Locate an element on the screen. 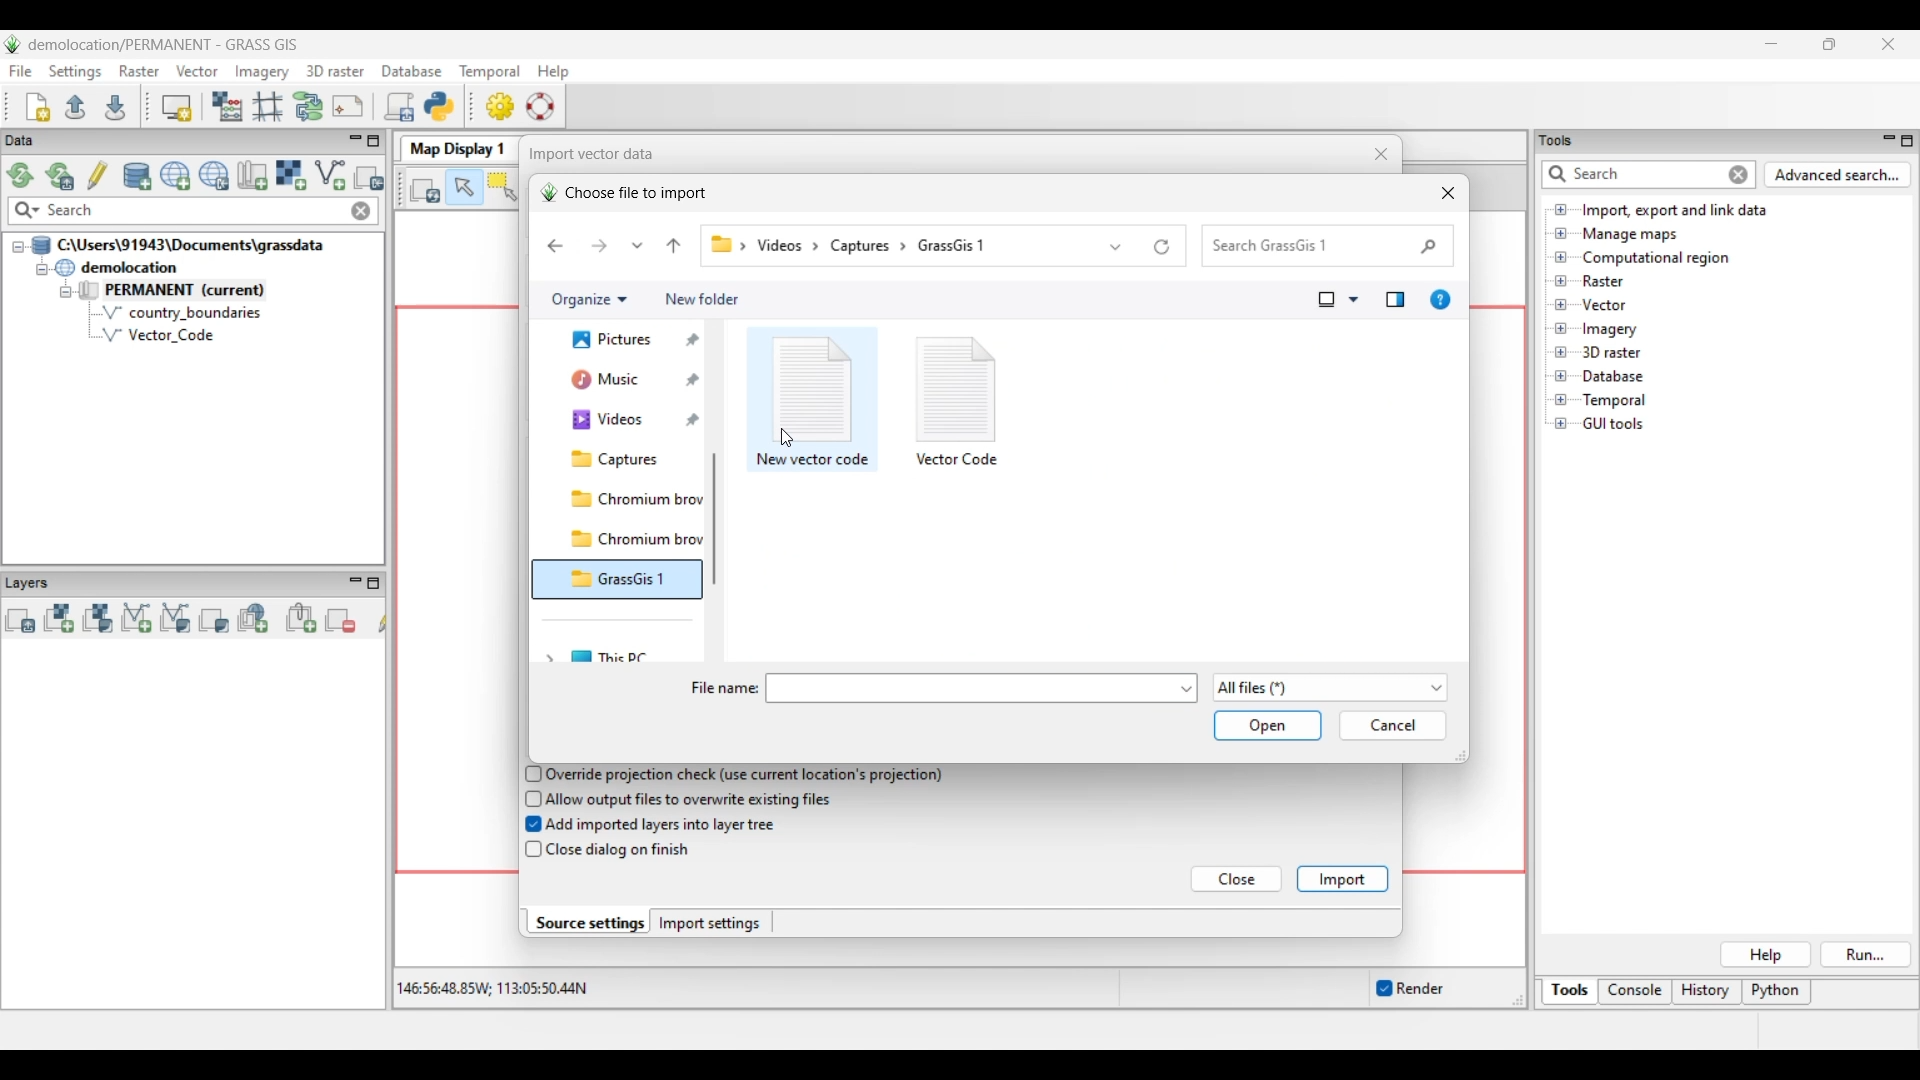  Close input for quick search is located at coordinates (1740, 175).